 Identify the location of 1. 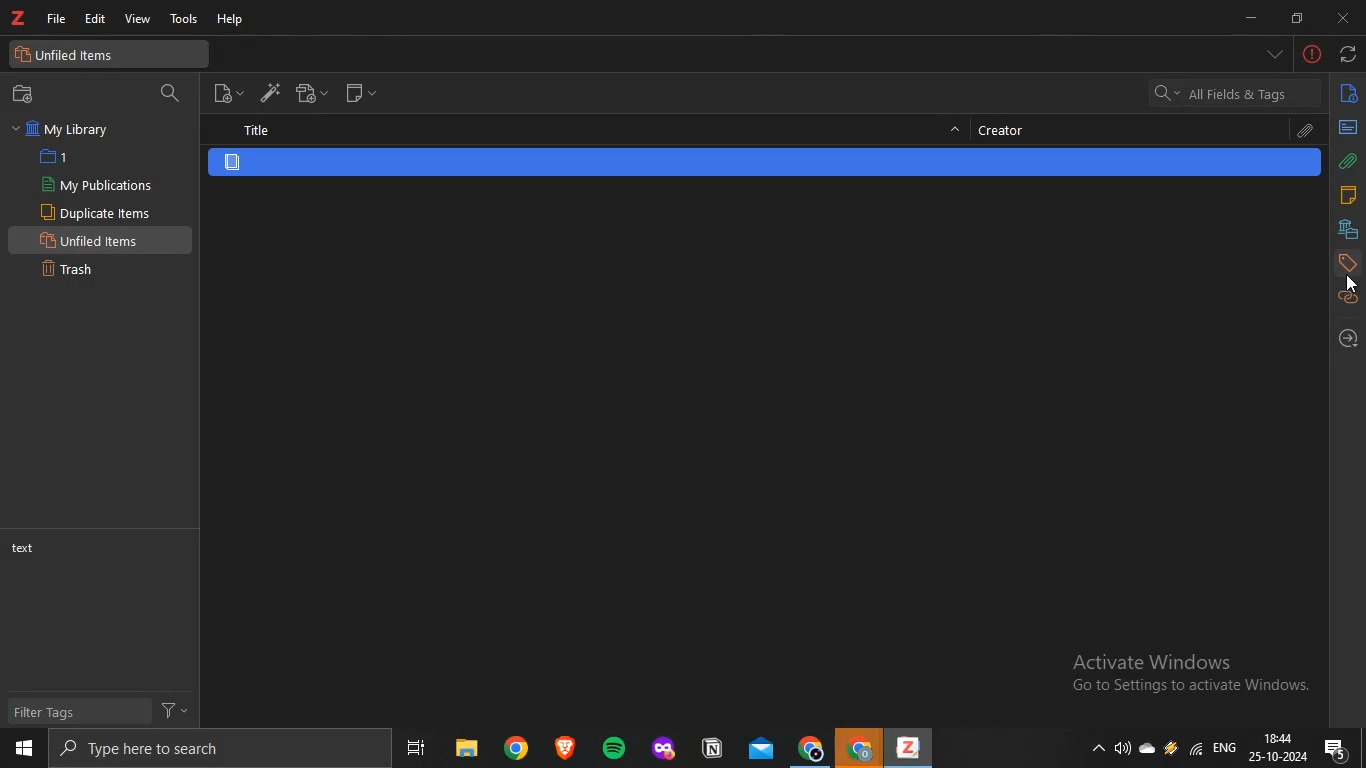
(65, 156).